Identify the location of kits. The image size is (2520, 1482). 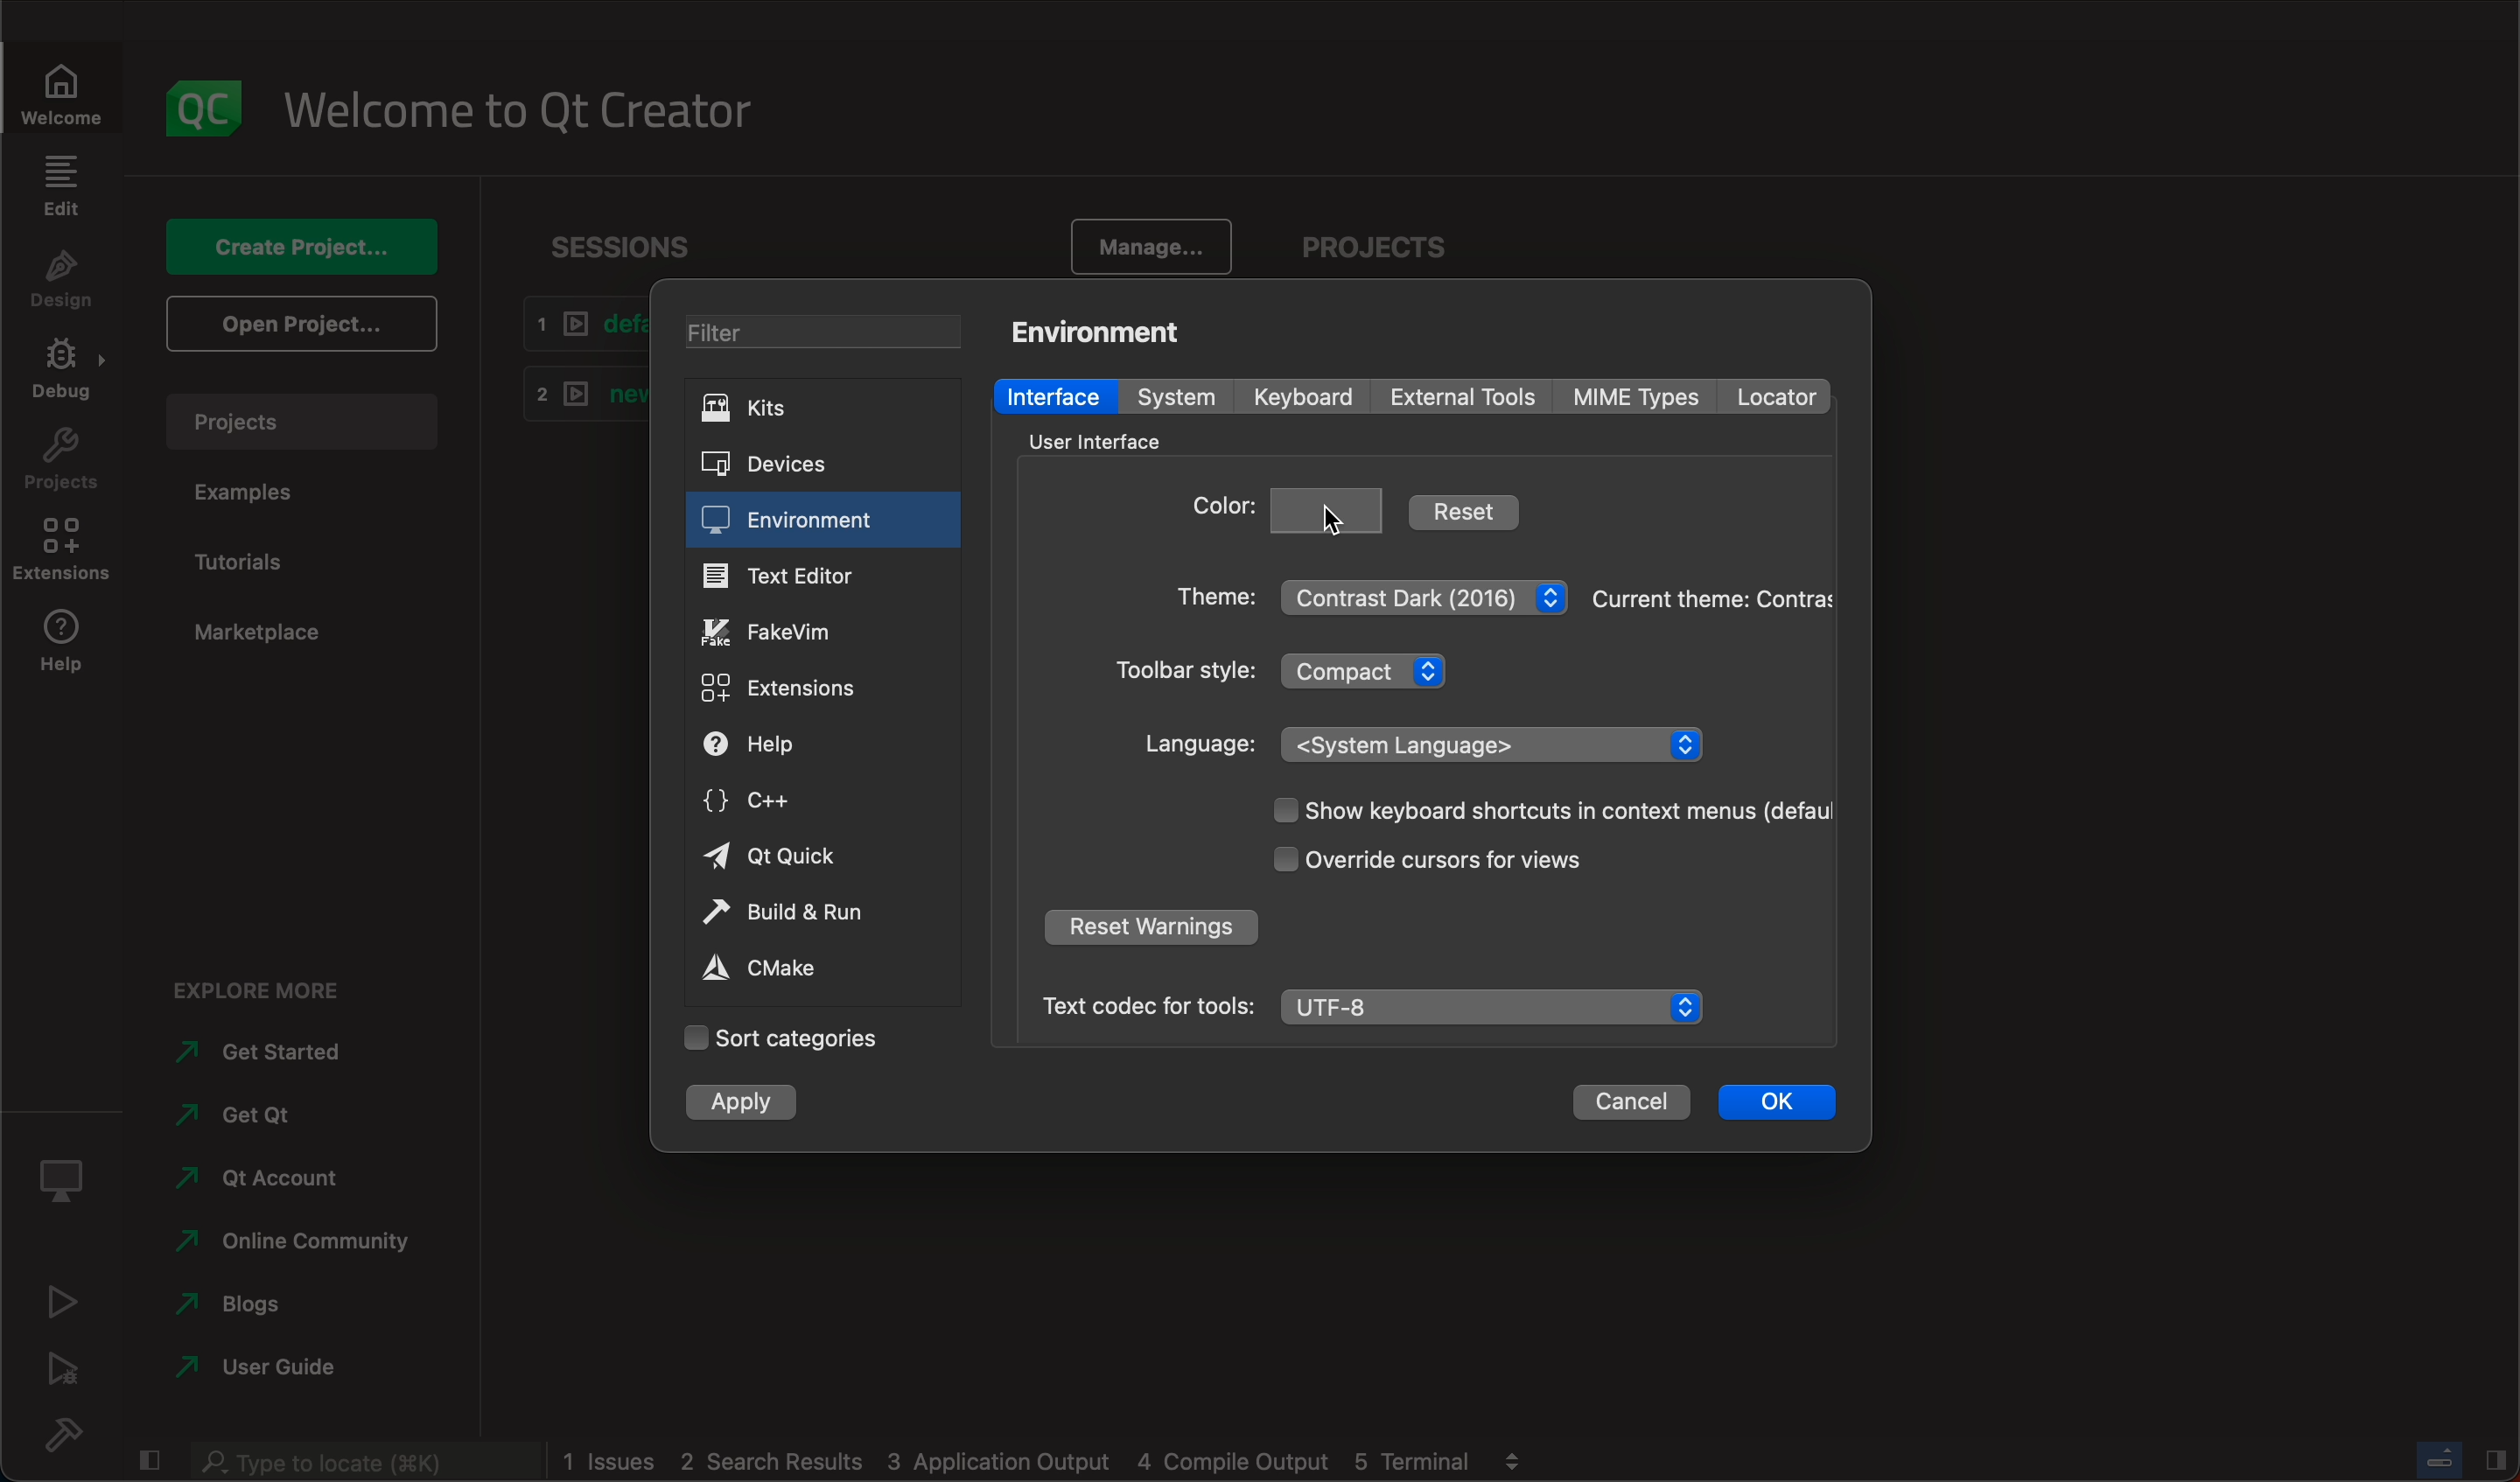
(812, 409).